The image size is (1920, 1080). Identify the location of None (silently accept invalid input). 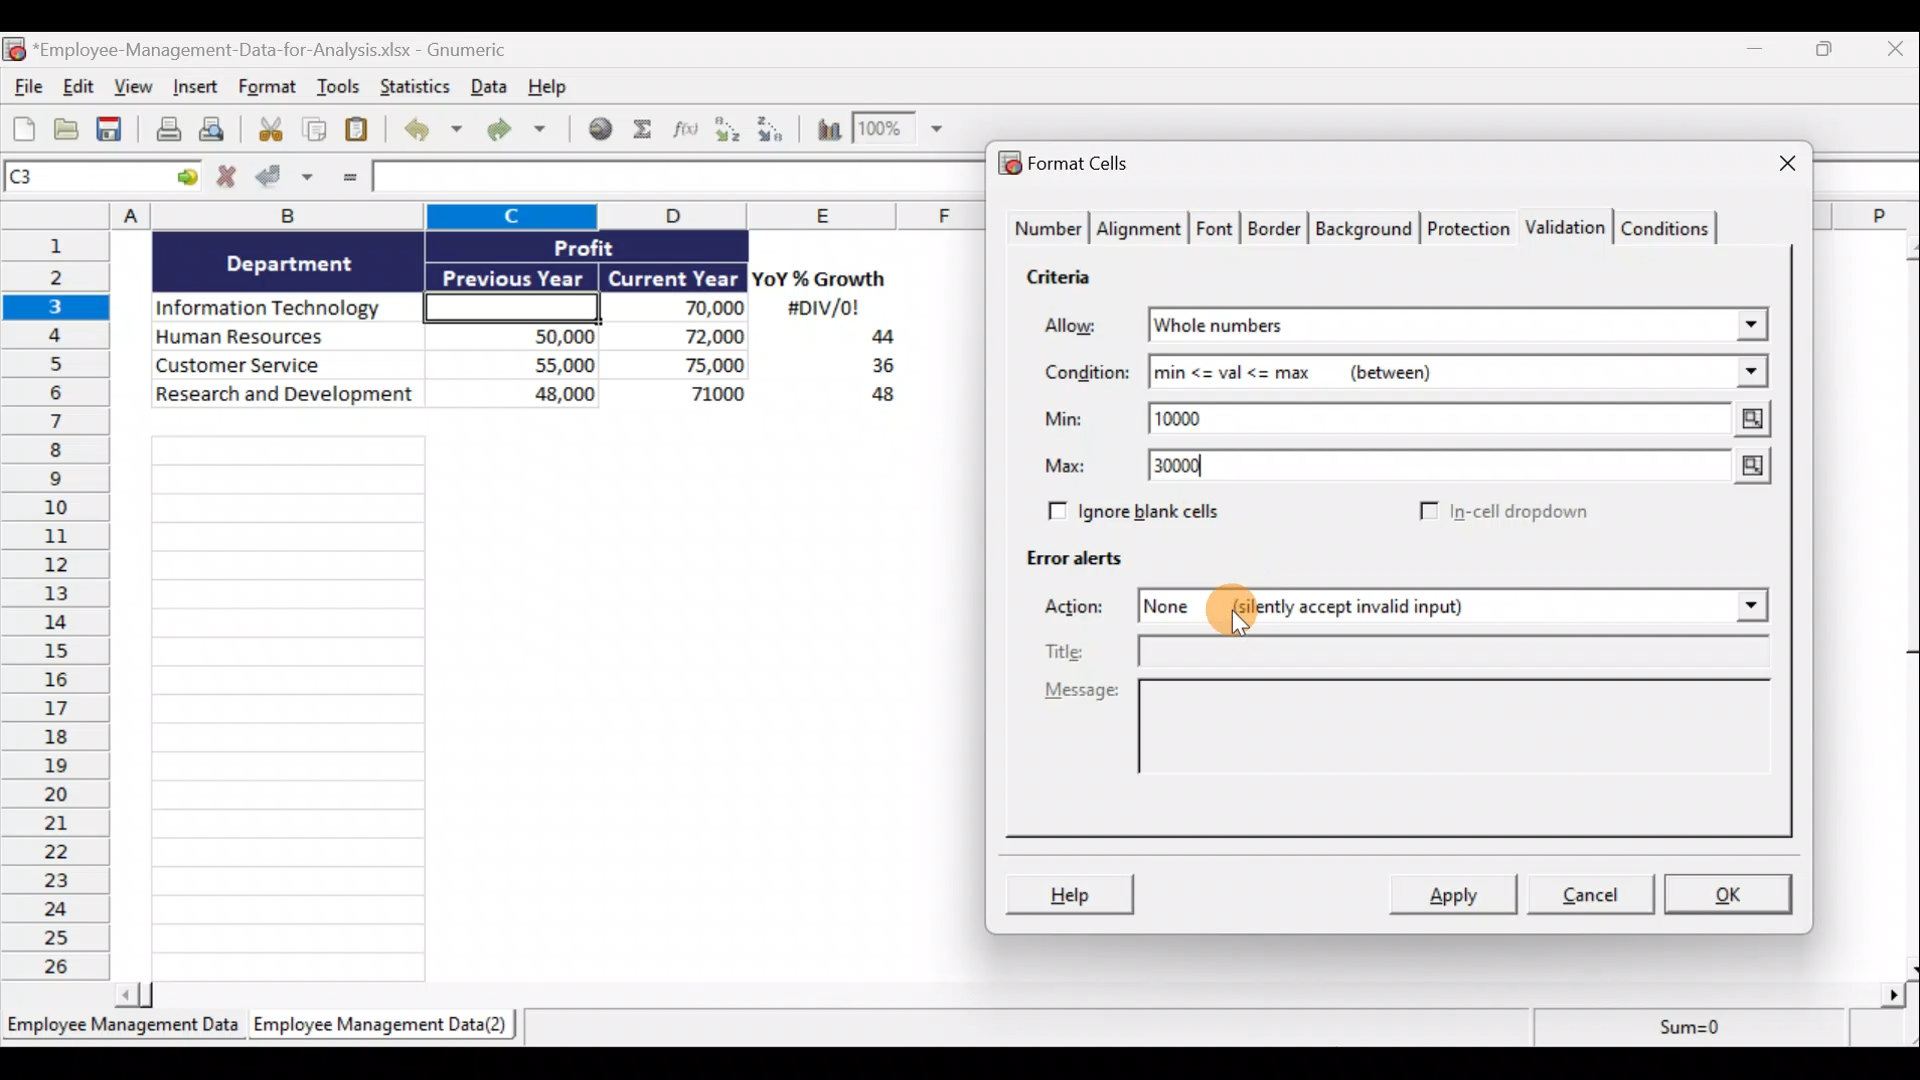
(1386, 609).